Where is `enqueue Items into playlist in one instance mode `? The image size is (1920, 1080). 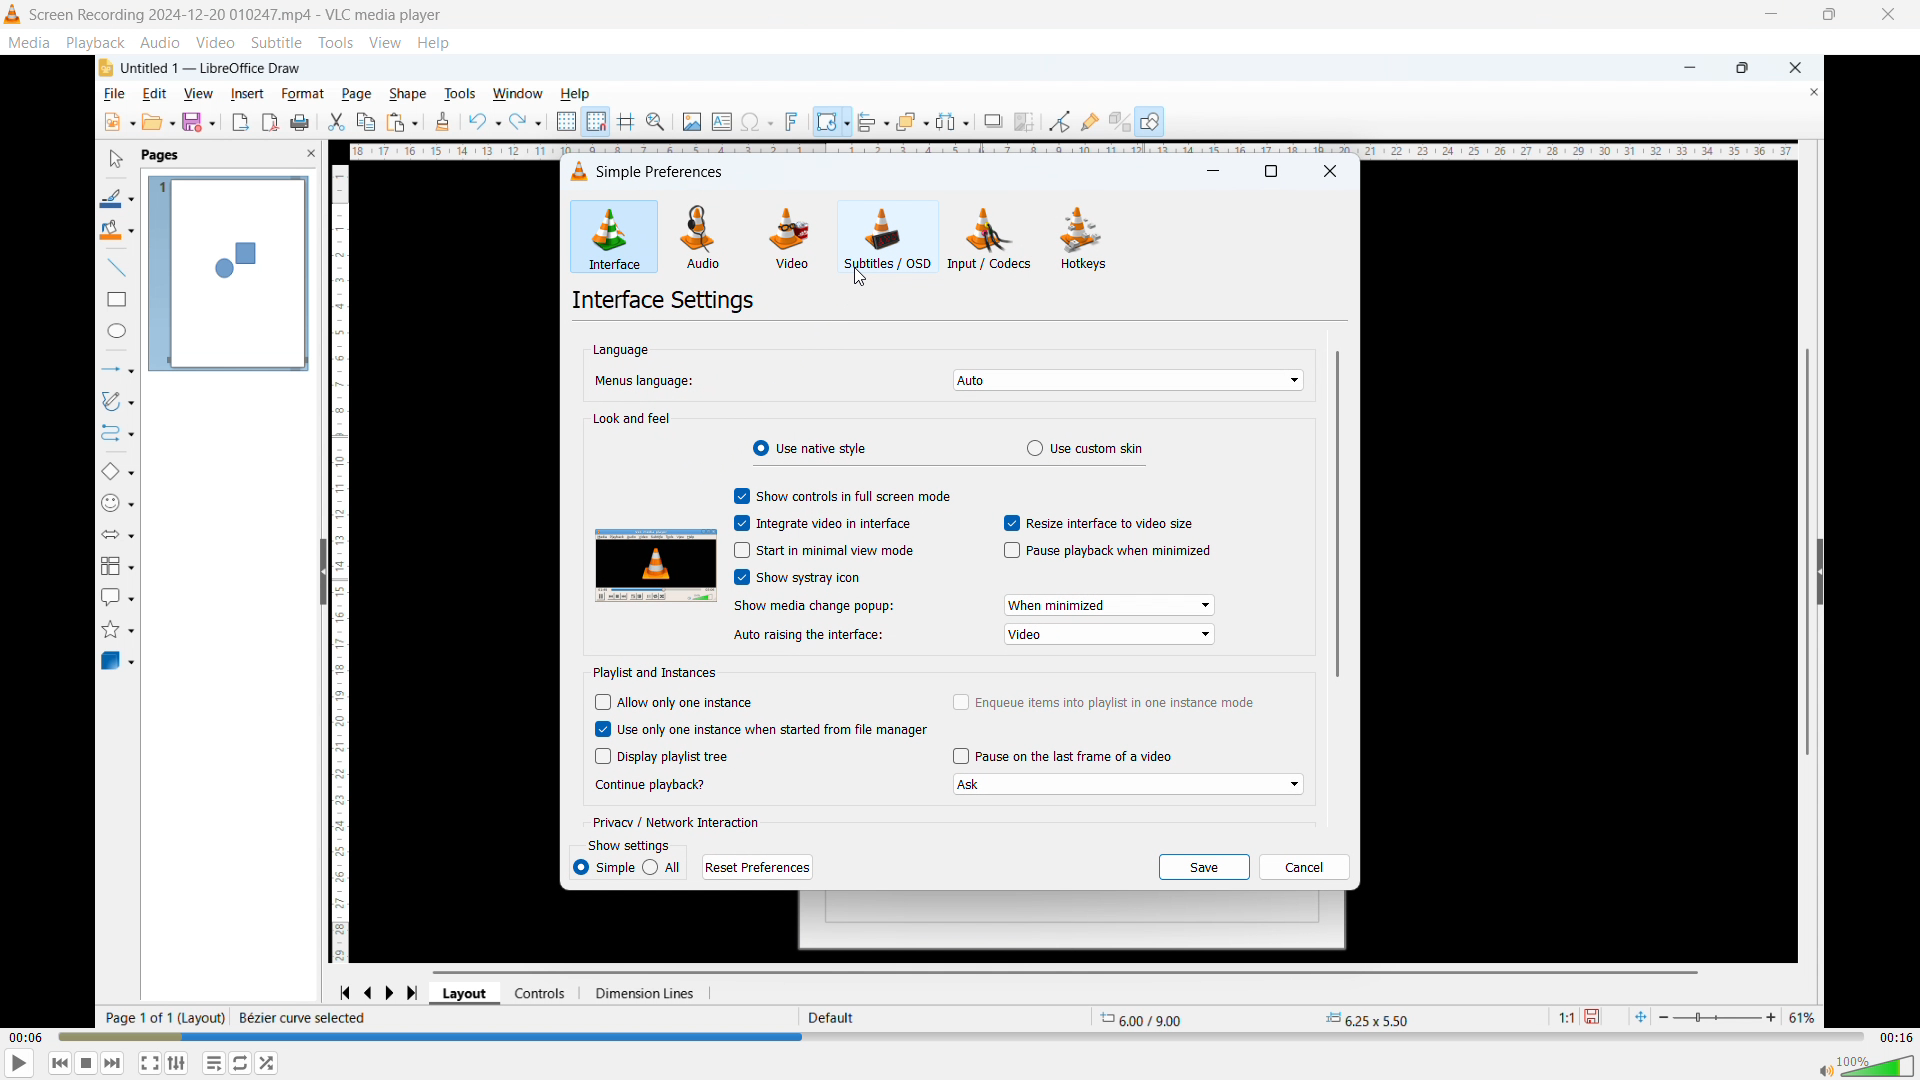
enqueue Items into playlist in one instance mode  is located at coordinates (1104, 701).